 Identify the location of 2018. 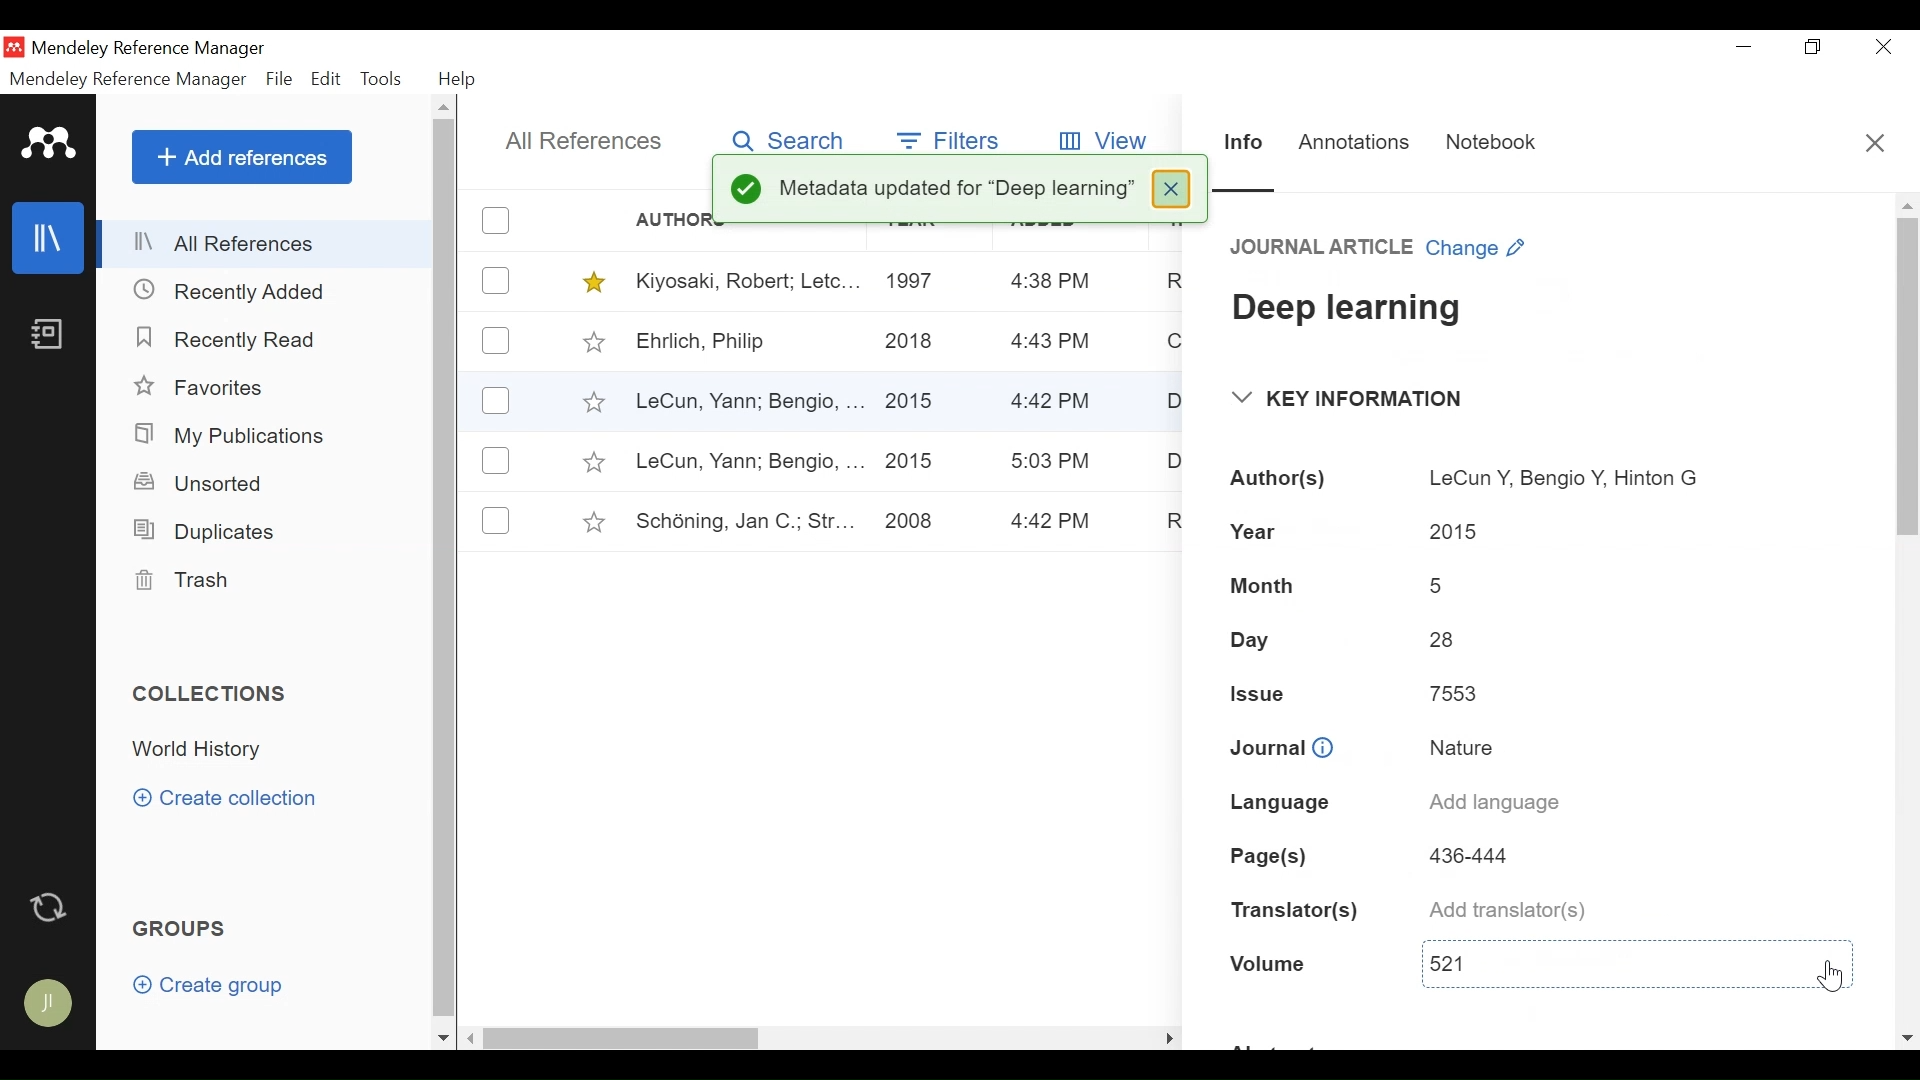
(911, 343).